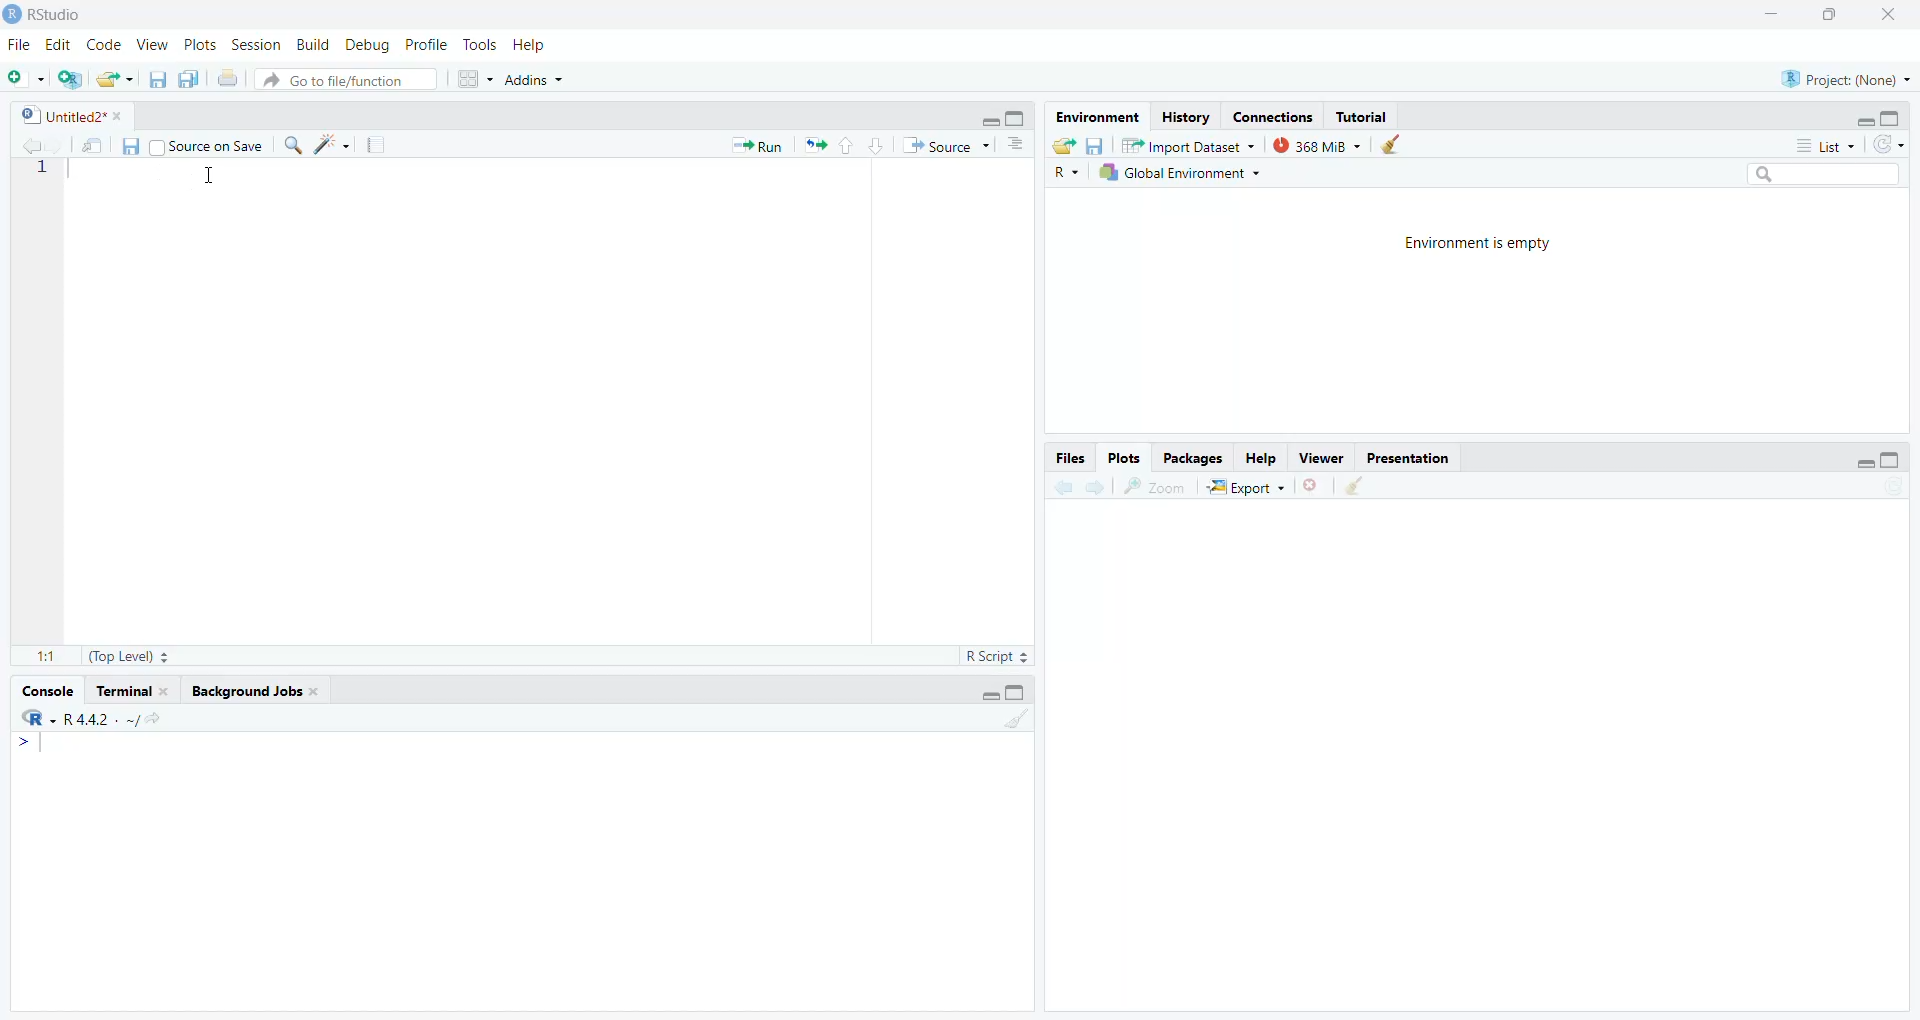  I want to click on Help, so click(537, 45).